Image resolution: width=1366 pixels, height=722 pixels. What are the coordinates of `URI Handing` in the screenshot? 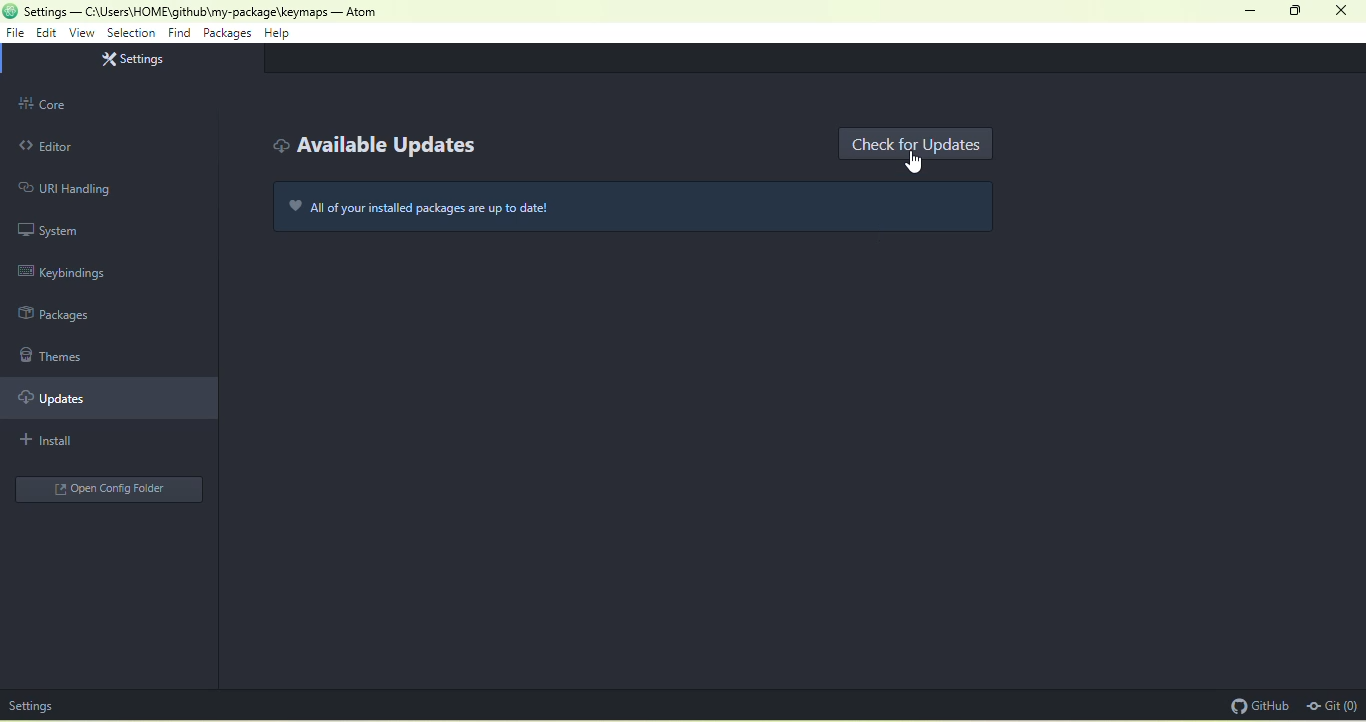 It's located at (62, 188).